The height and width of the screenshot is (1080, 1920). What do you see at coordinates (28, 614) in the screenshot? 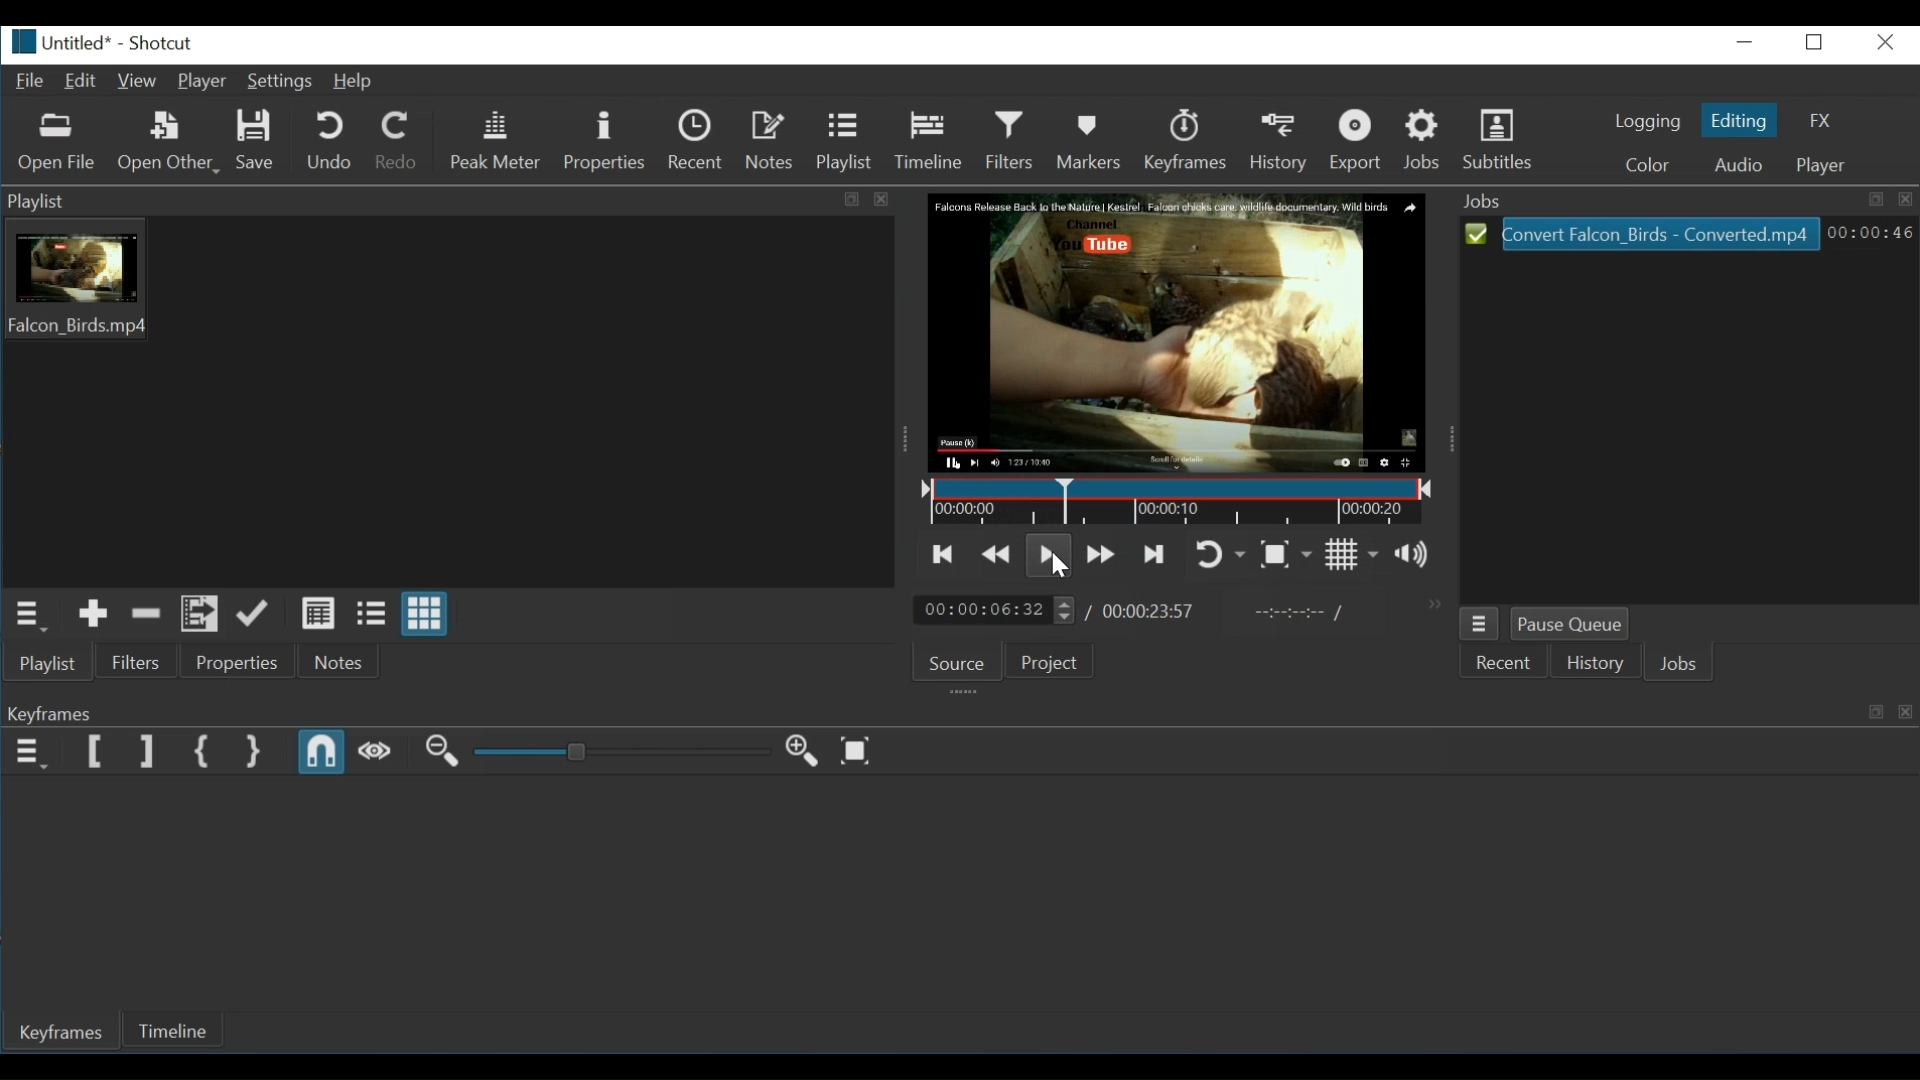
I see `Playlist menu` at bounding box center [28, 614].